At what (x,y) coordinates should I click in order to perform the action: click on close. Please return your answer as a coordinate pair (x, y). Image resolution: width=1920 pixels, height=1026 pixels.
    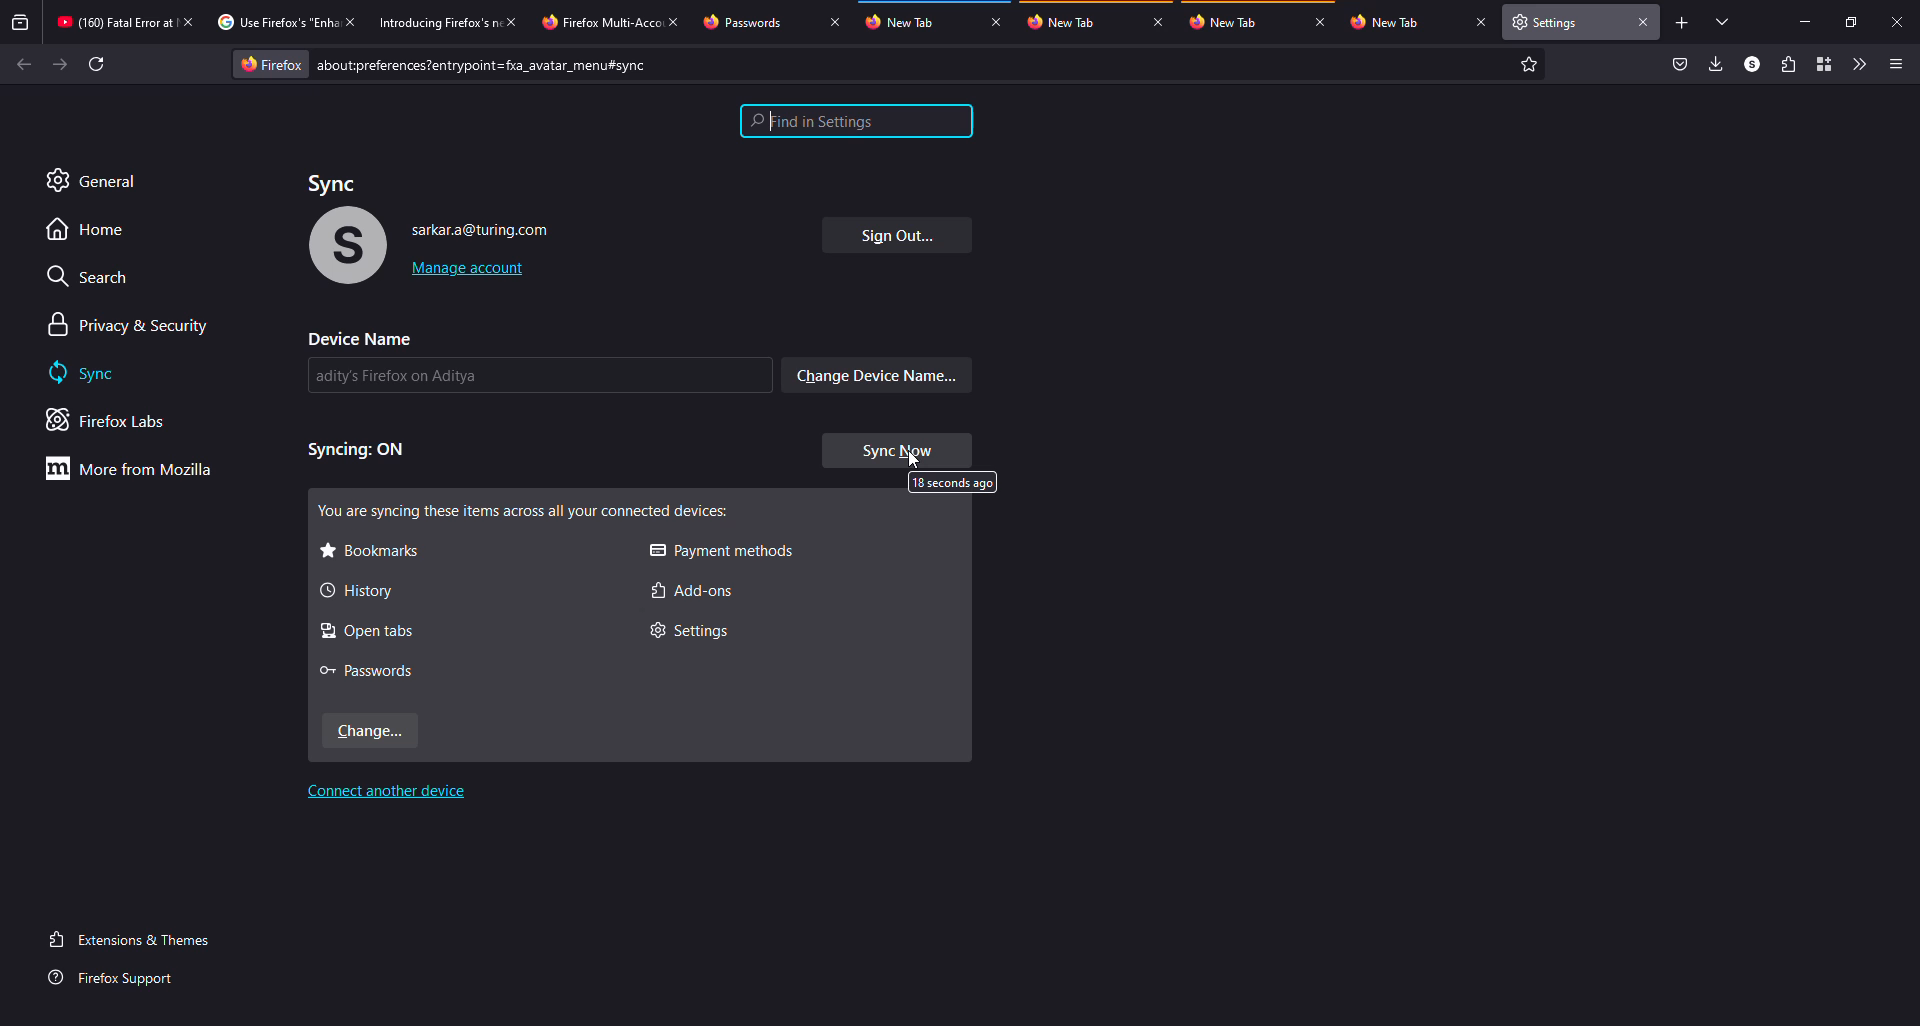
    Looking at the image, I should click on (511, 22).